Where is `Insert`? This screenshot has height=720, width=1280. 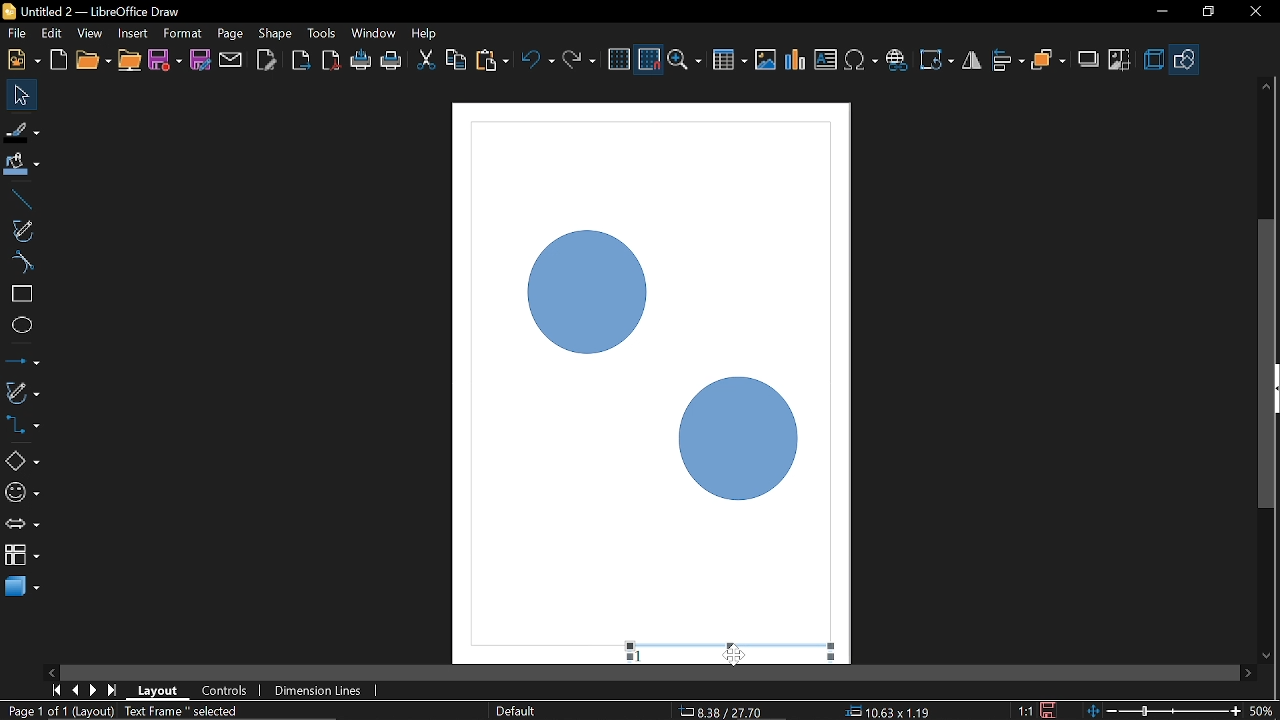 Insert is located at coordinates (134, 33).